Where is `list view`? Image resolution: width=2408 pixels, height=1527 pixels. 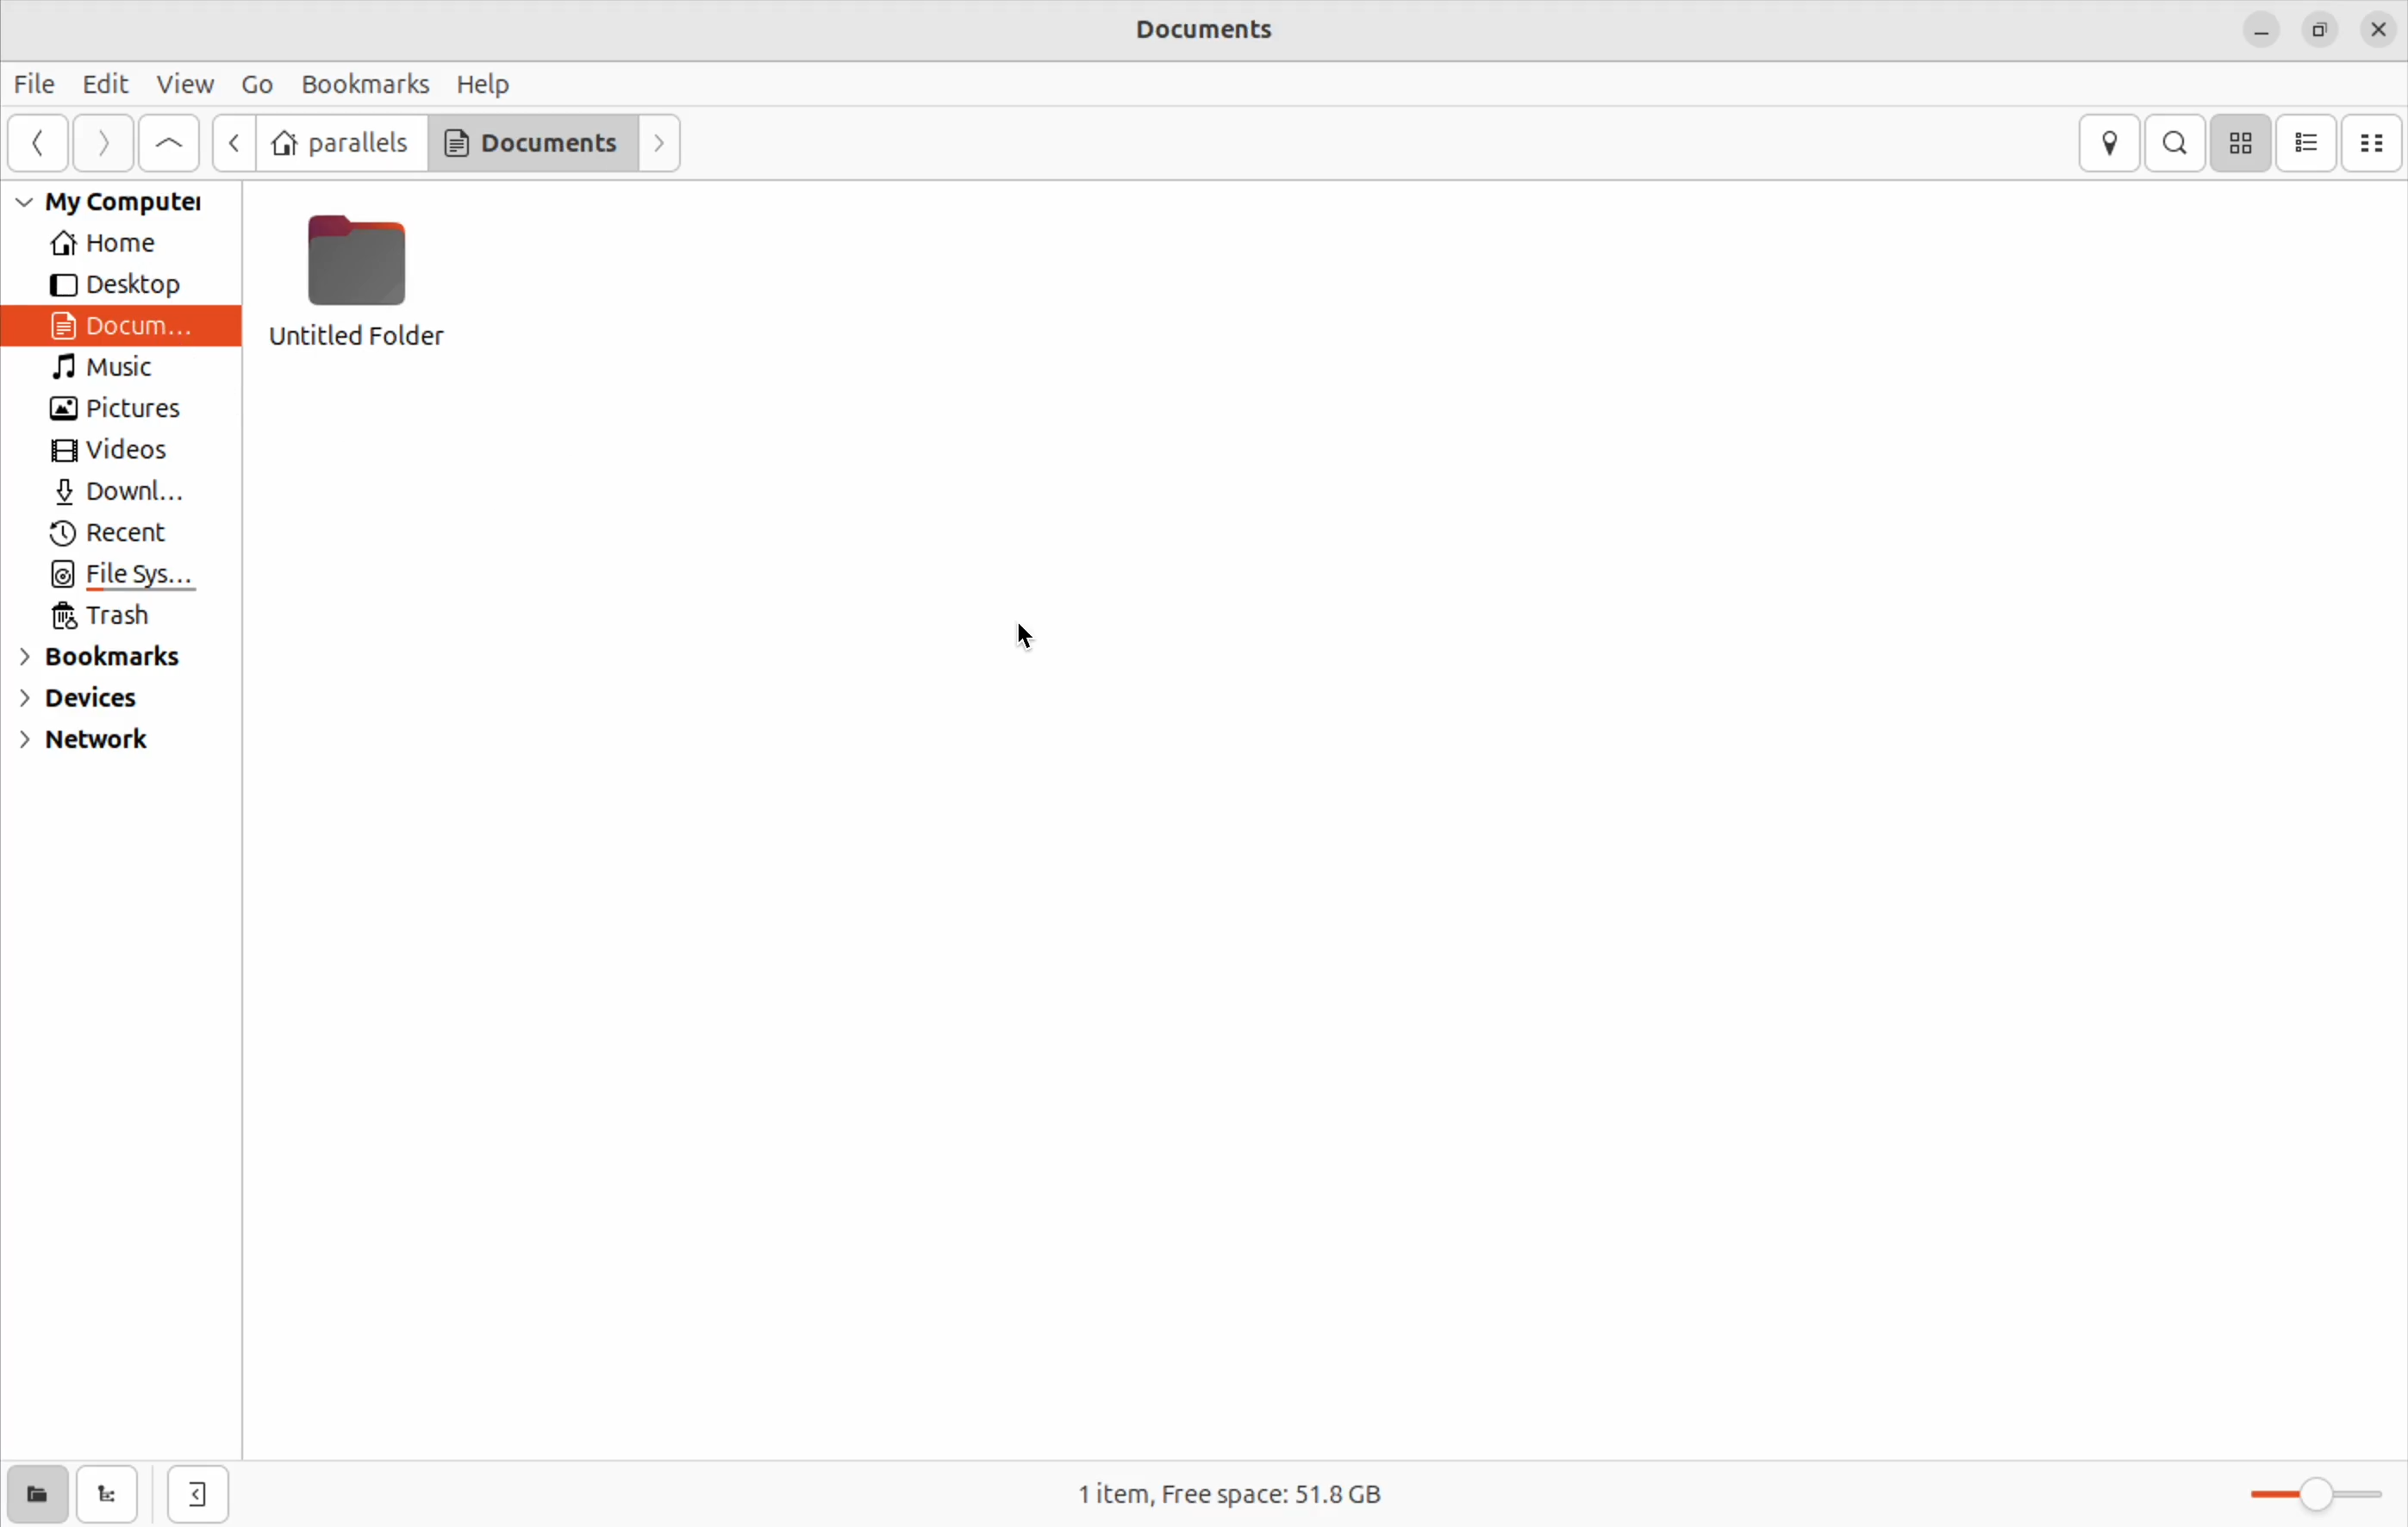
list view is located at coordinates (2306, 141).